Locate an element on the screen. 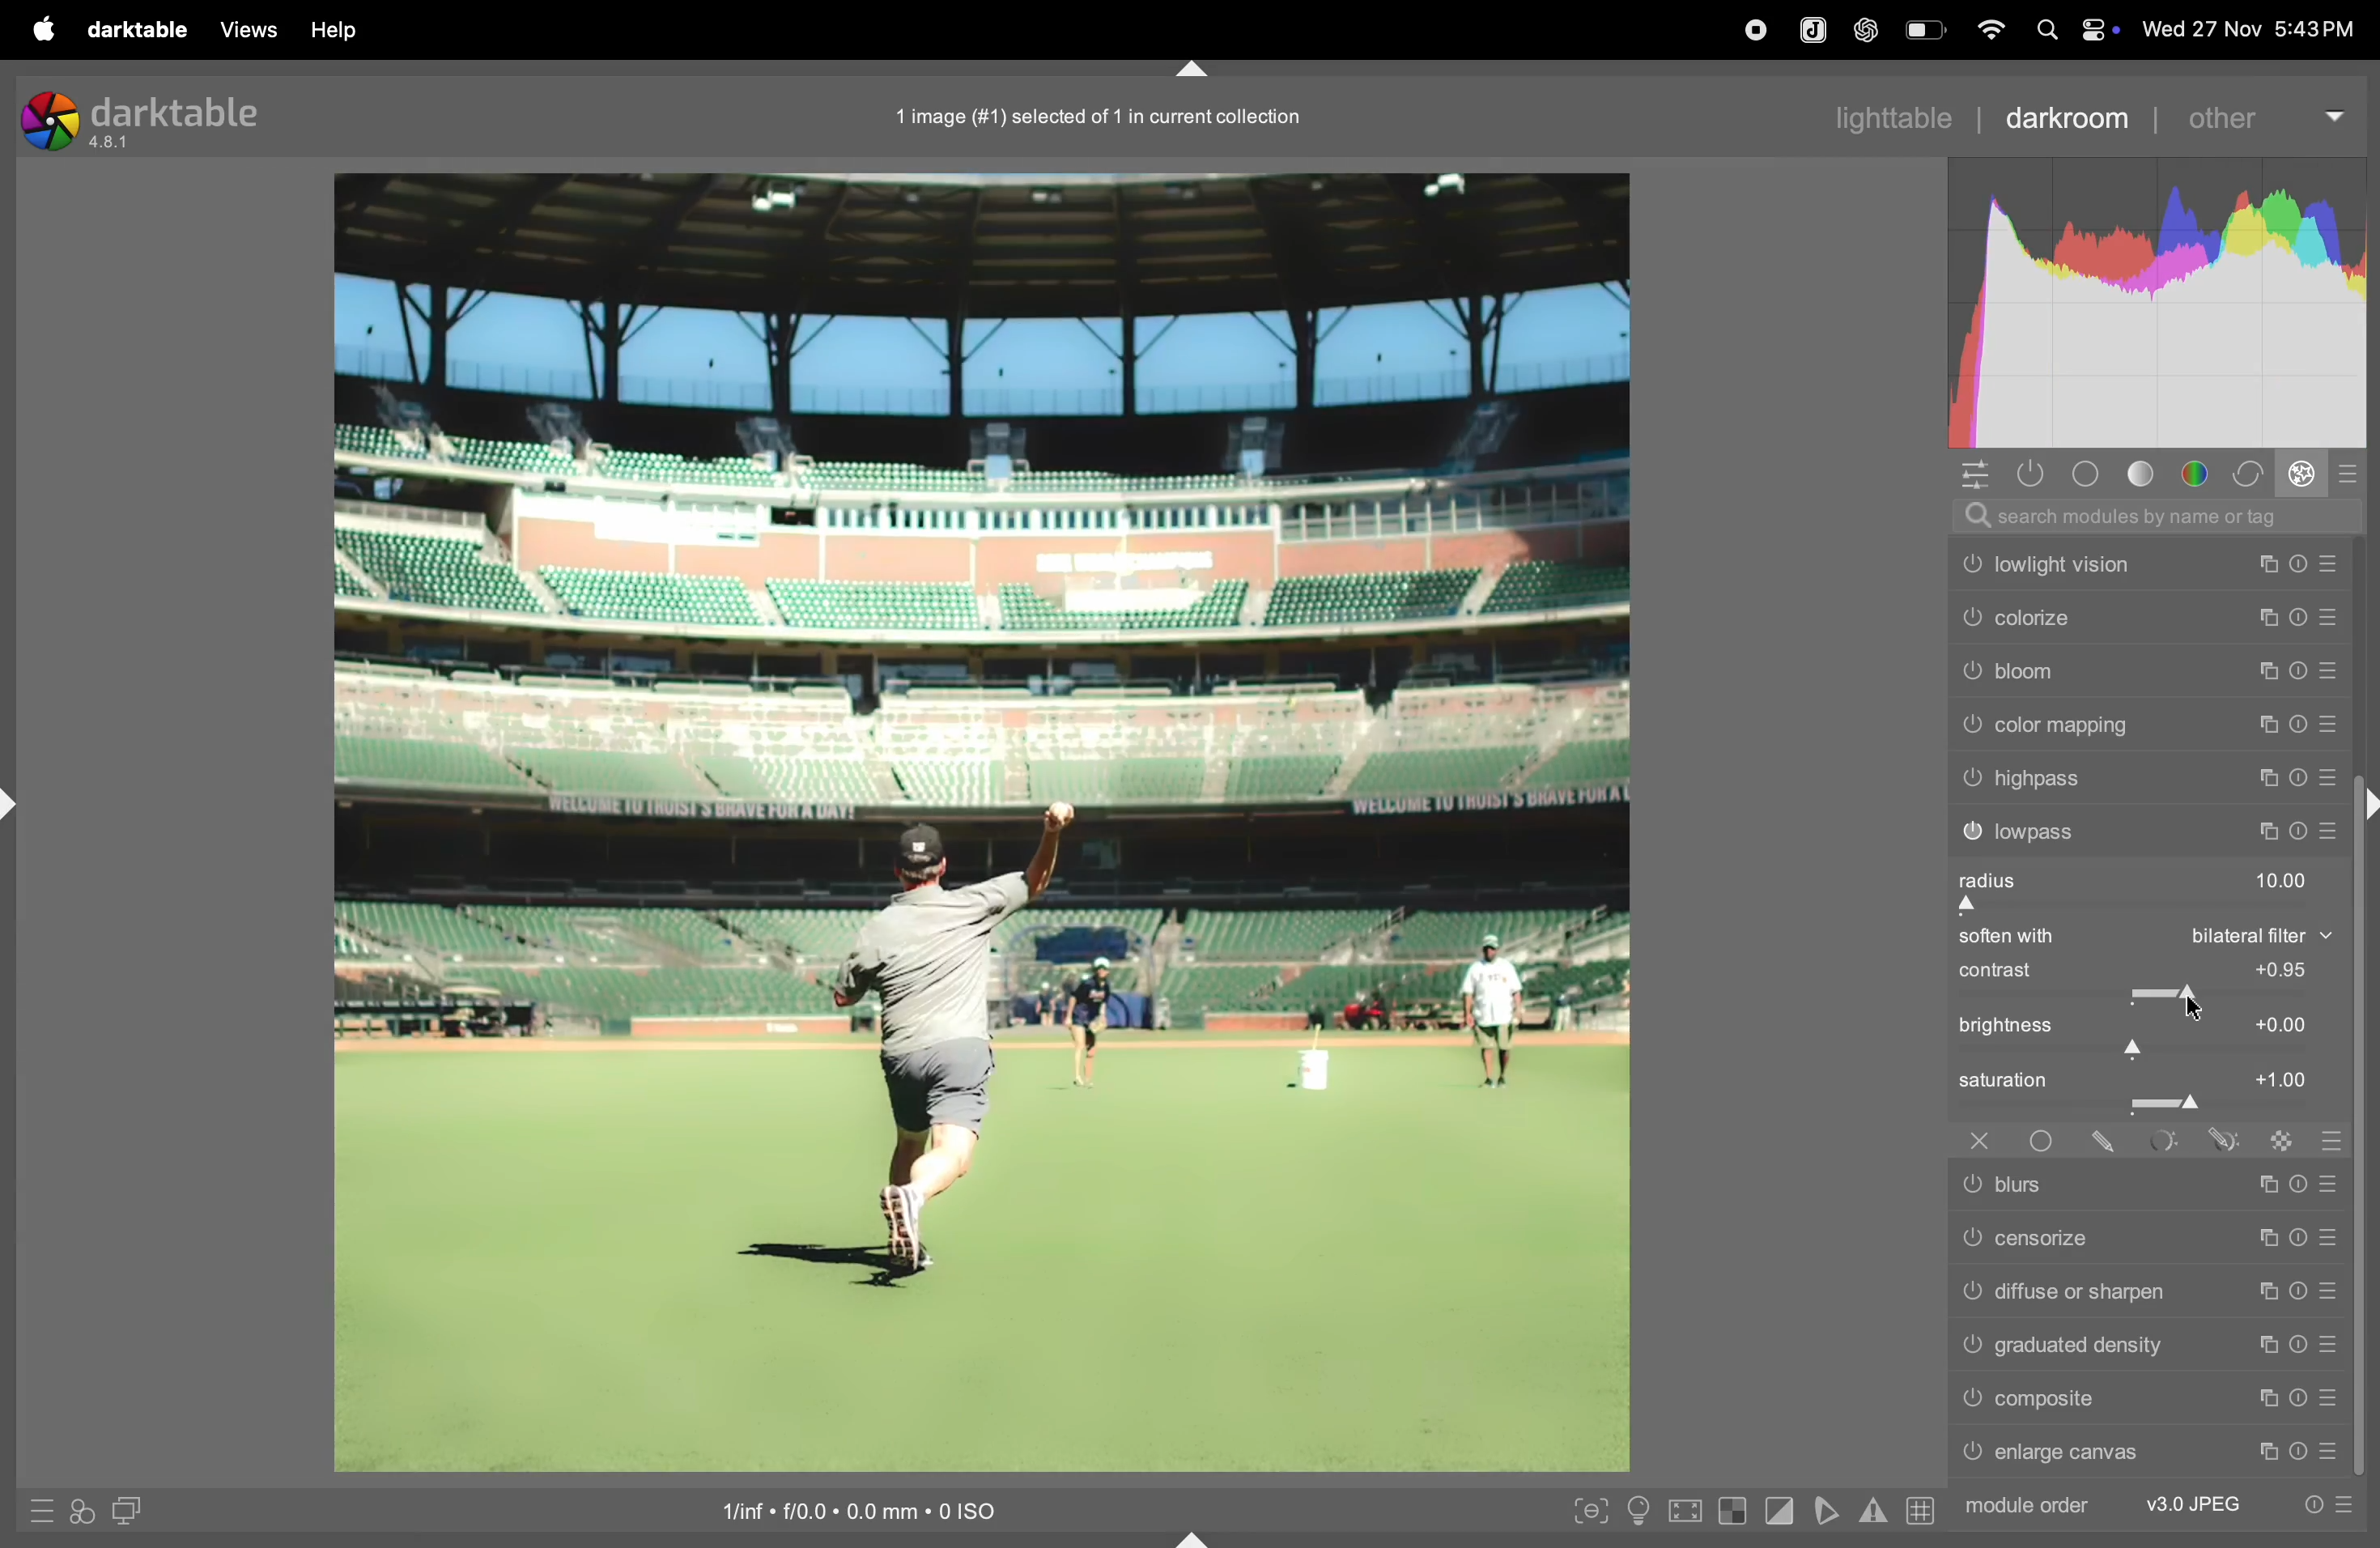  show active modules is located at coordinates (2026, 474).